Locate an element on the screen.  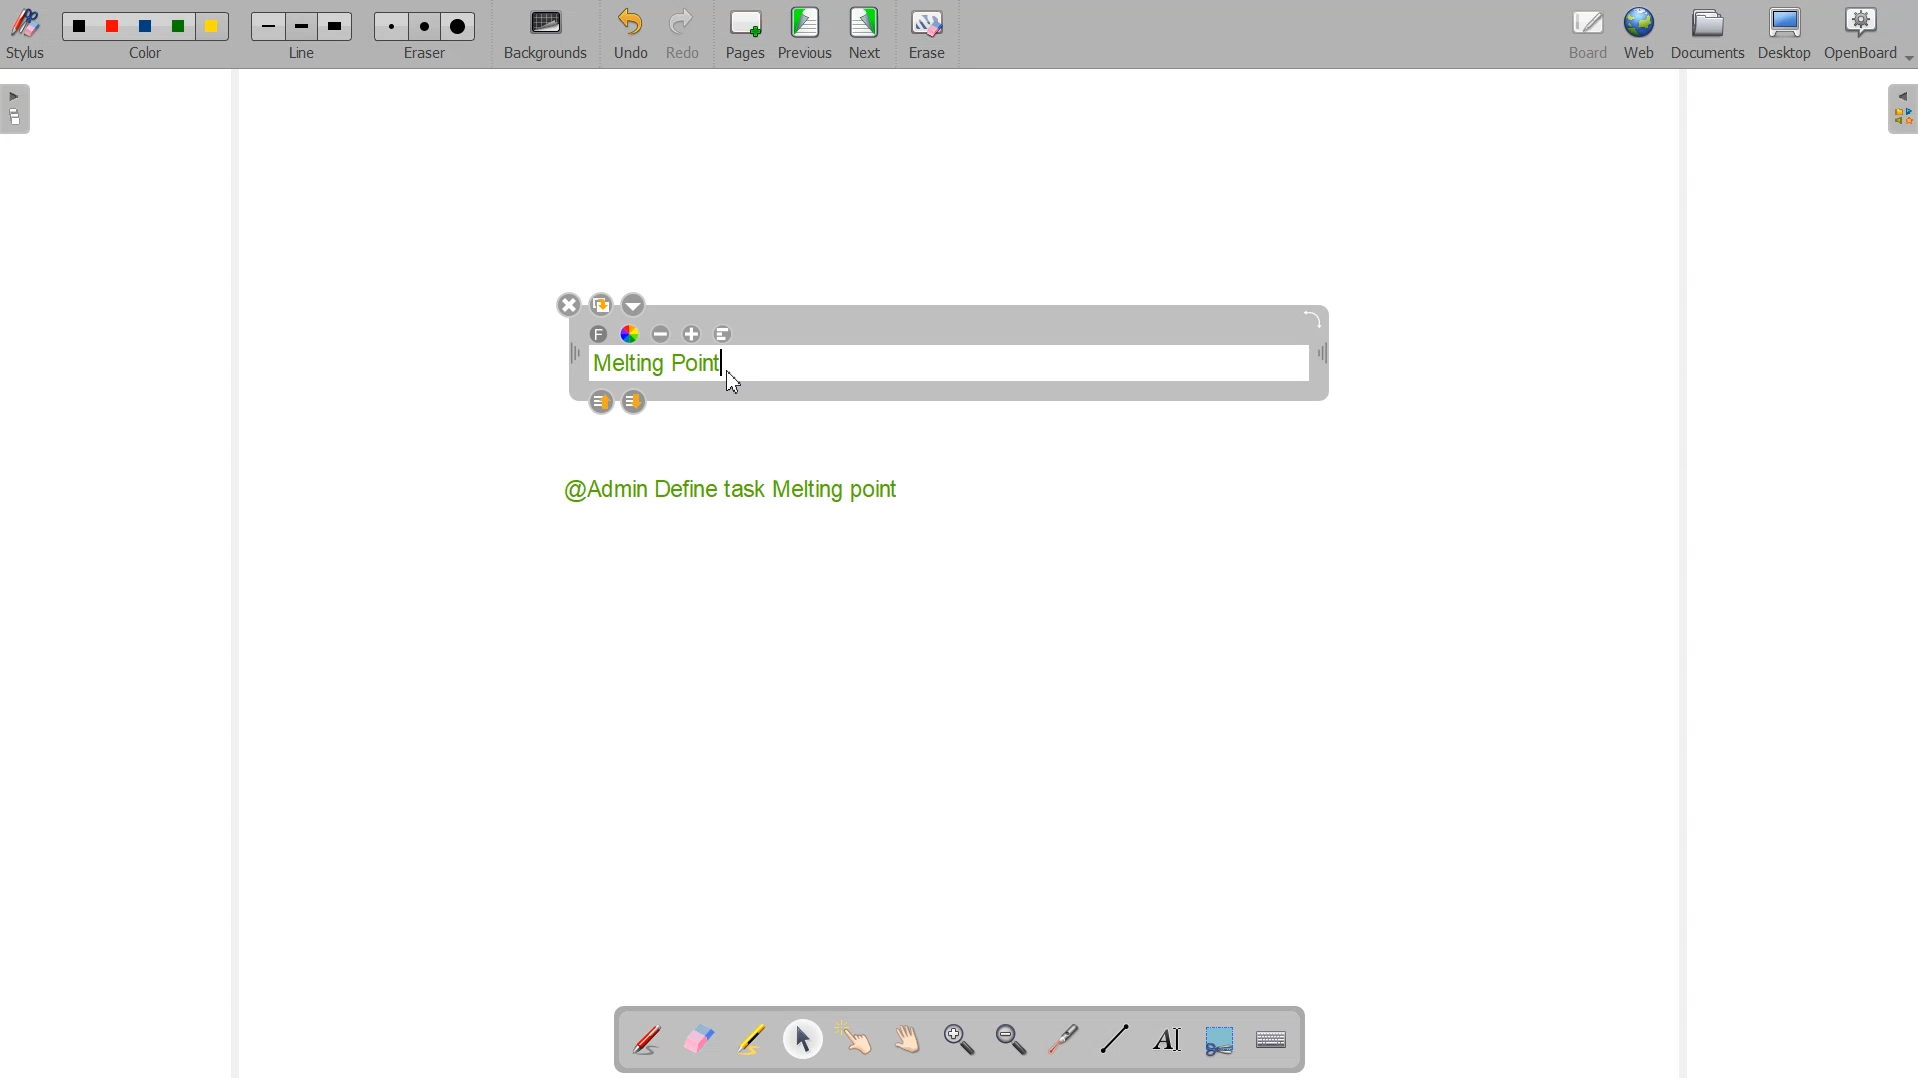
Annotate Document is located at coordinates (646, 1040).